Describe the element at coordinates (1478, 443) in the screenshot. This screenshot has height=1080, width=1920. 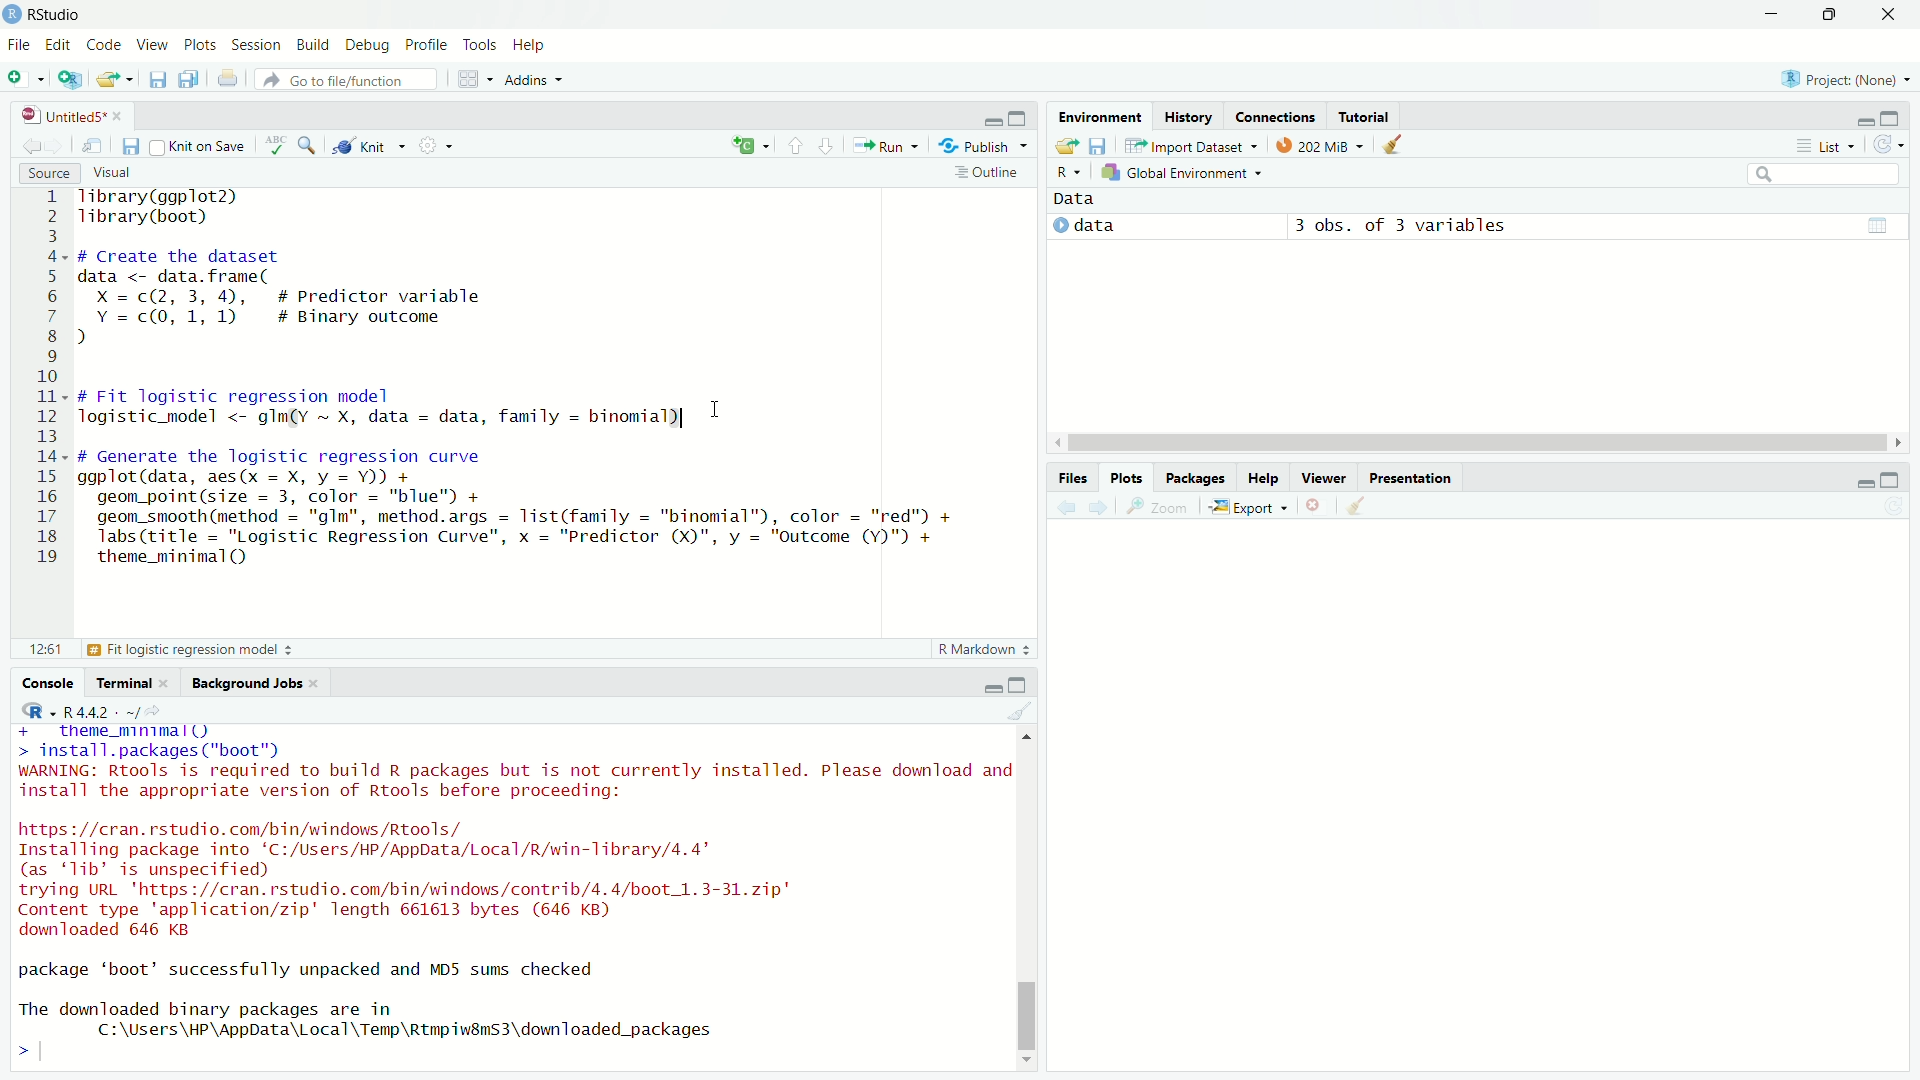
I see `horizontal scroll bar` at that location.